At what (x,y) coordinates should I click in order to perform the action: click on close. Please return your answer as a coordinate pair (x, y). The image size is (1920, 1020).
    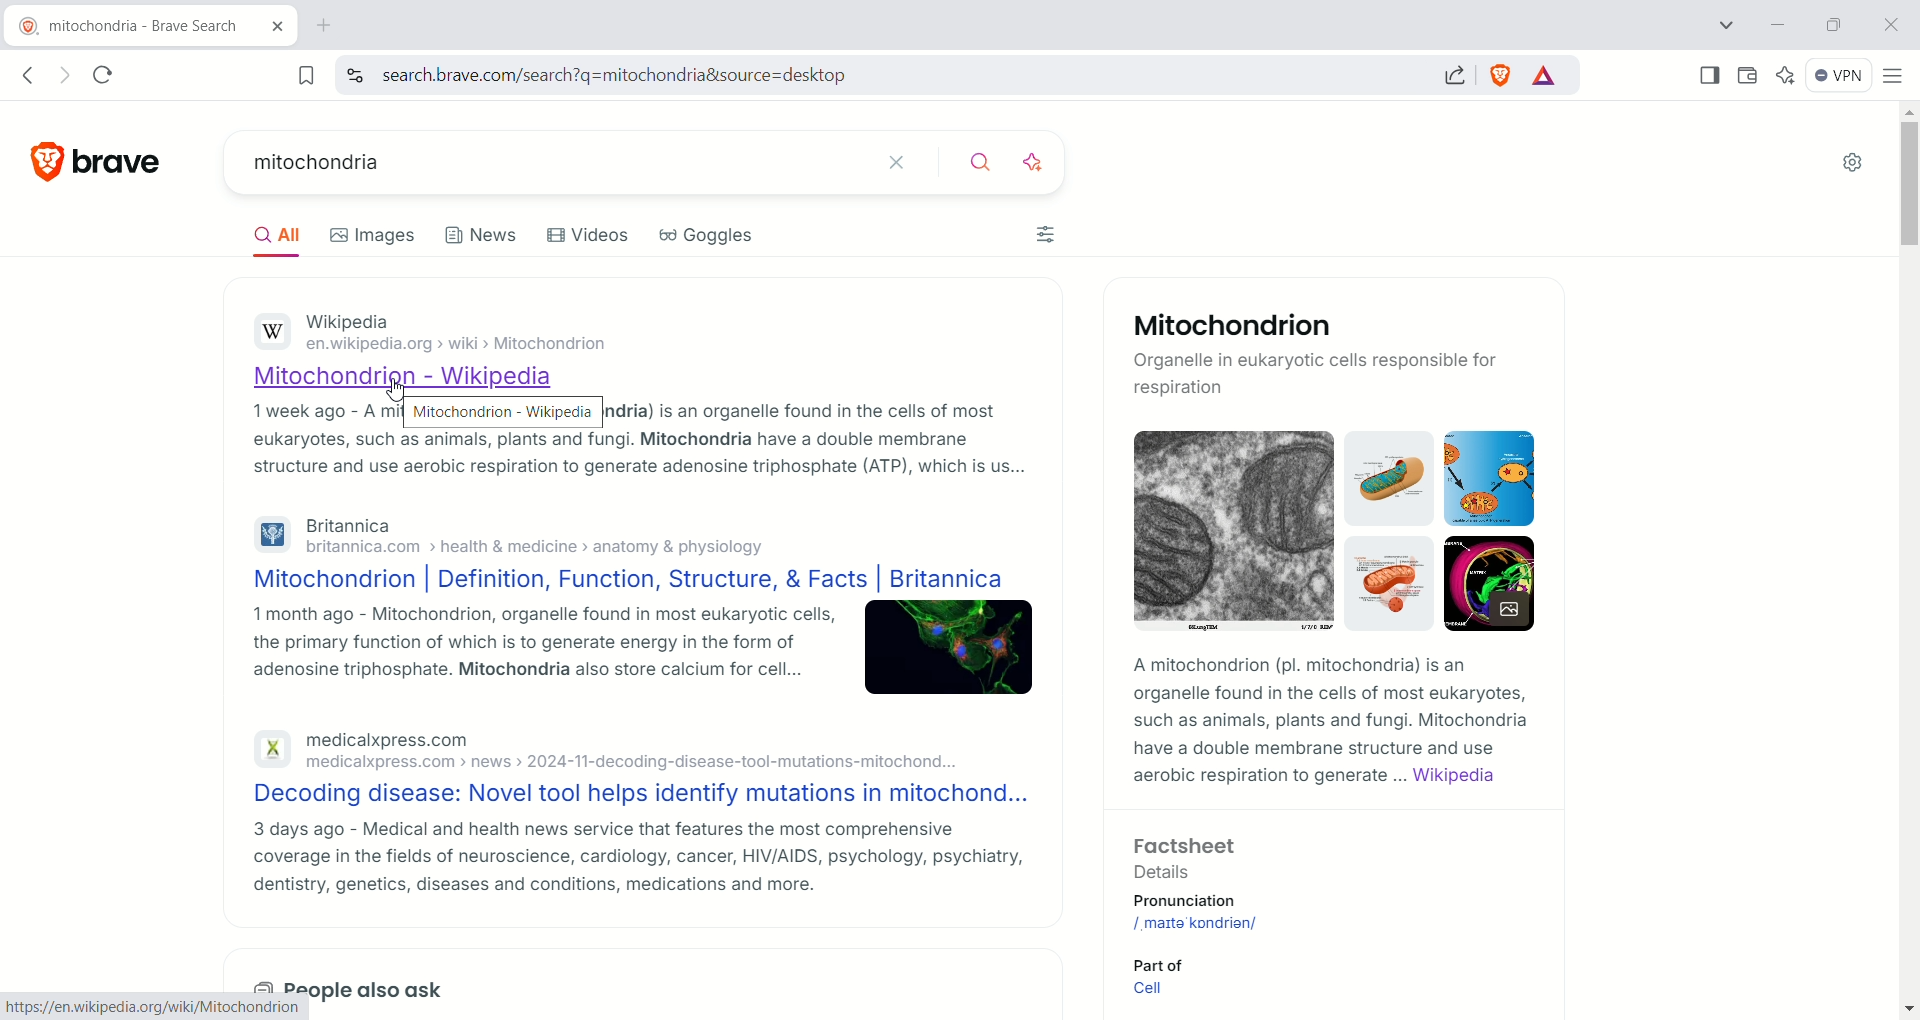
    Looking at the image, I should click on (1892, 26).